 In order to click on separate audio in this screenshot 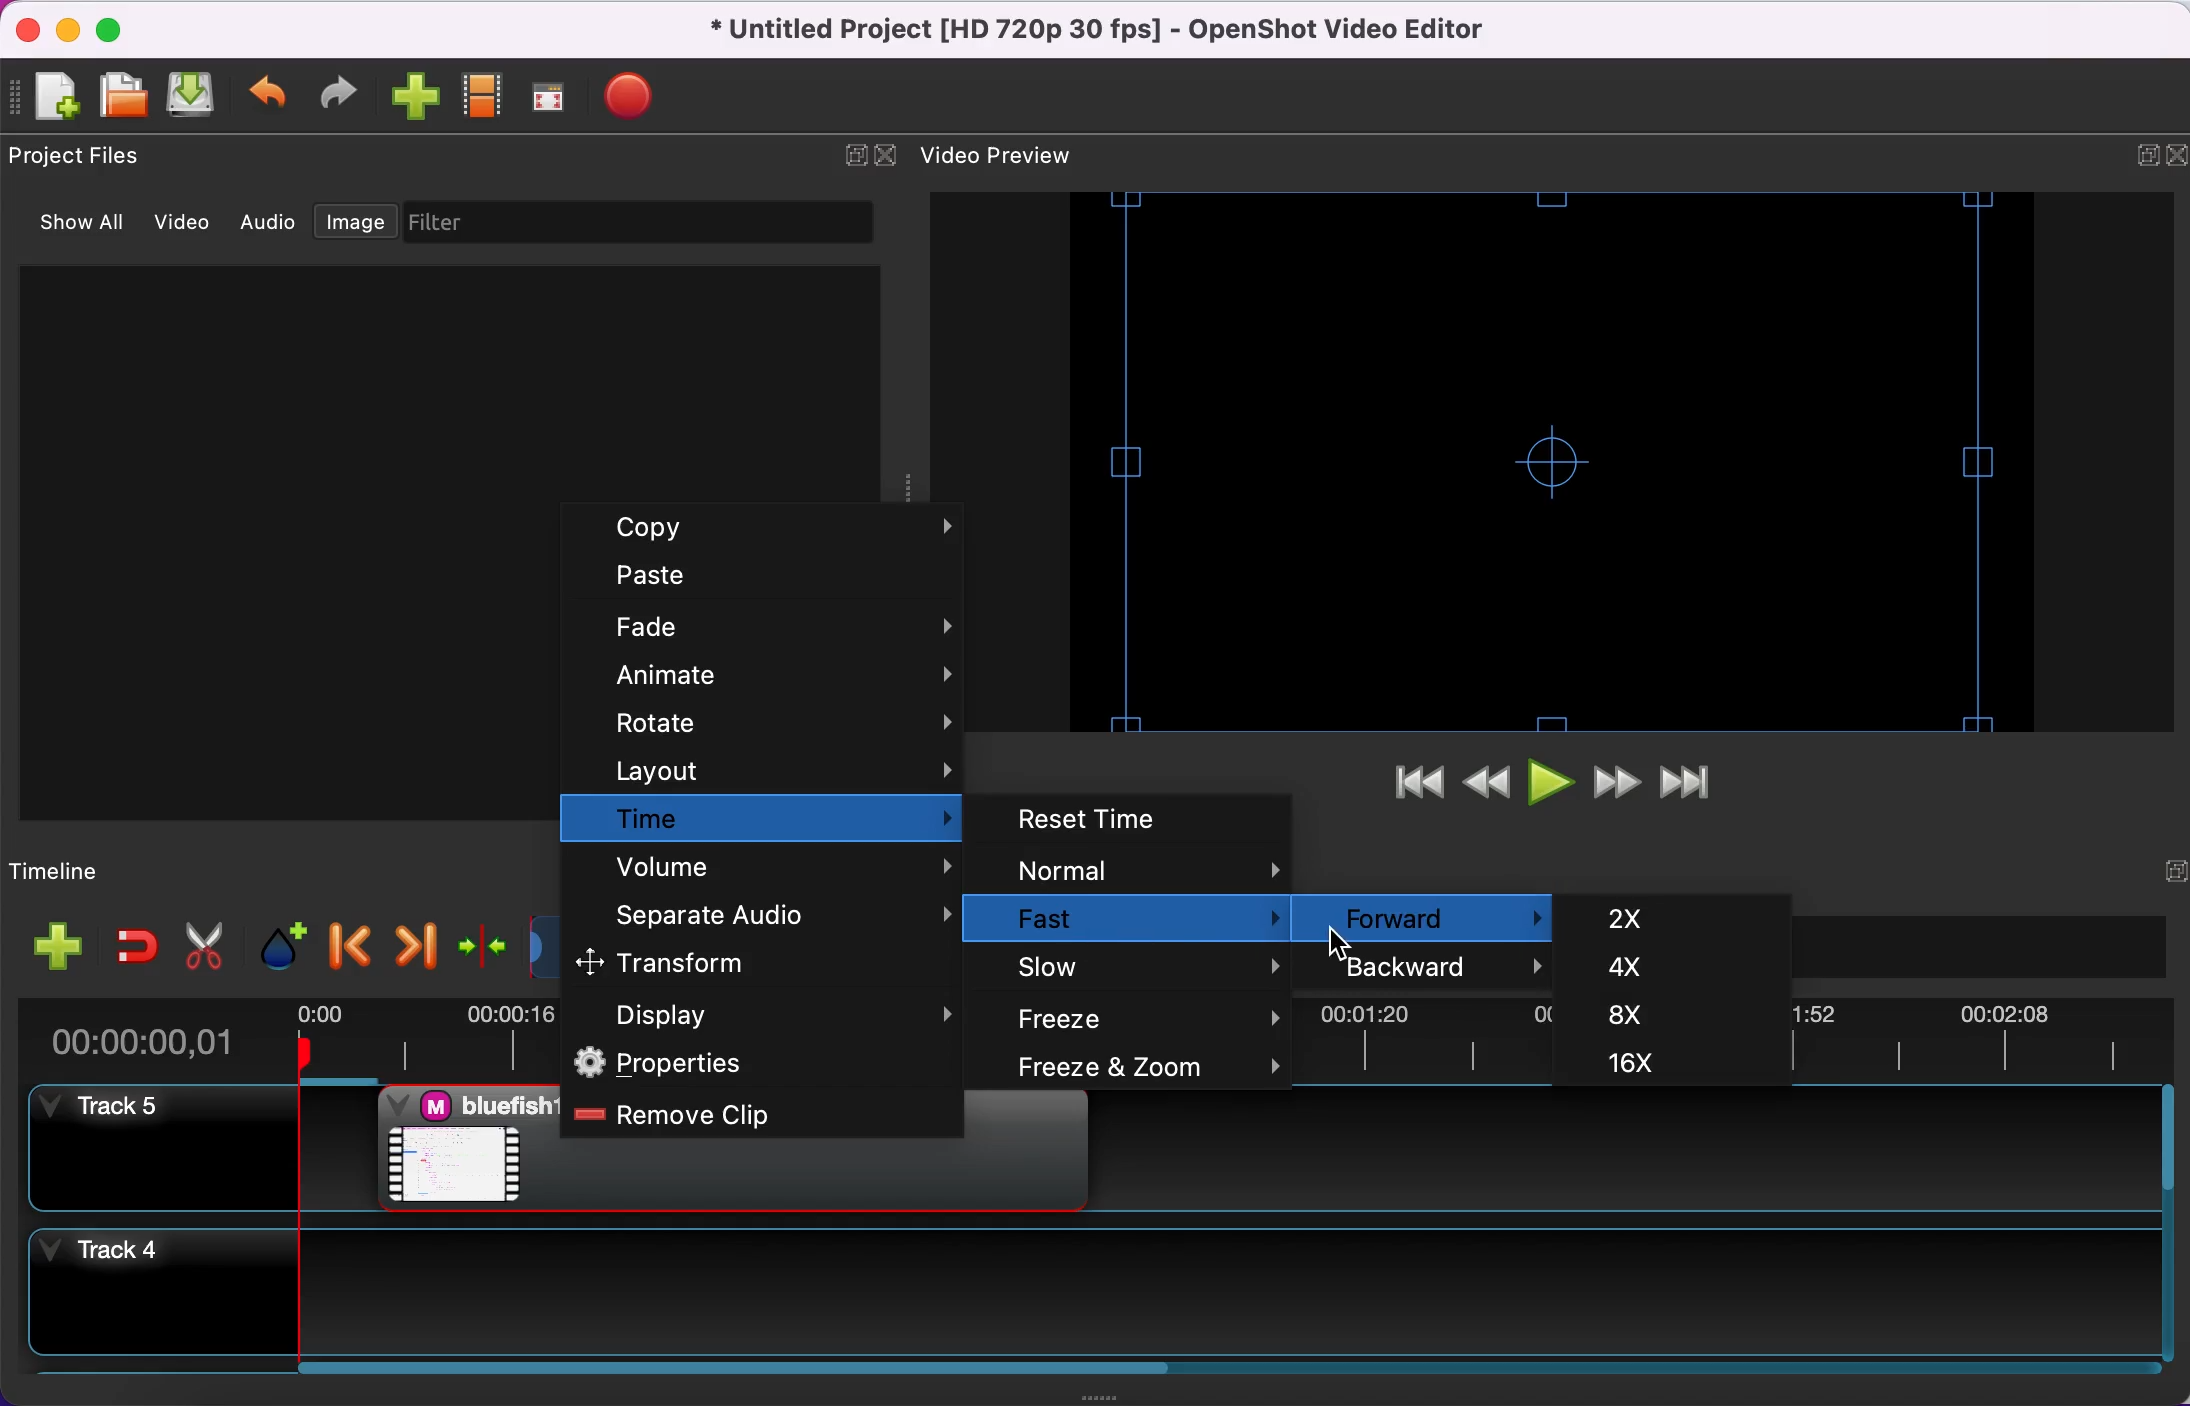, I will do `click(772, 917)`.